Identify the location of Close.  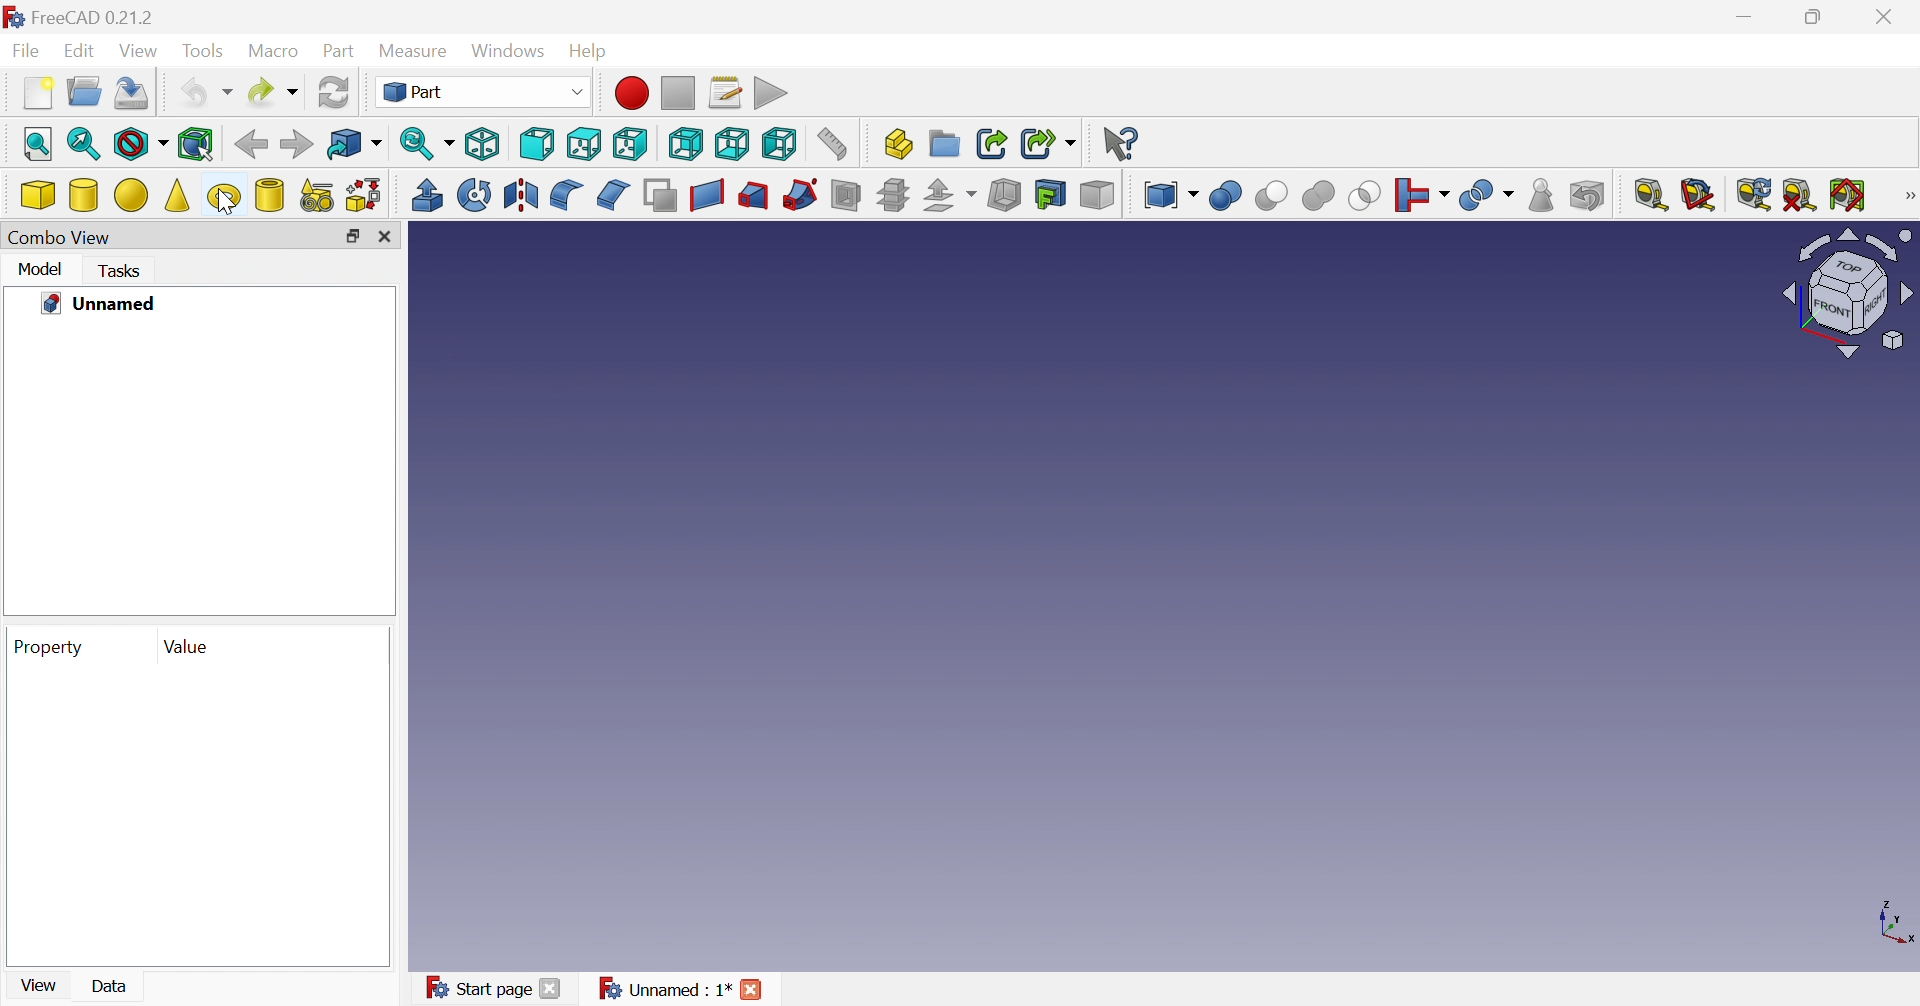
(550, 990).